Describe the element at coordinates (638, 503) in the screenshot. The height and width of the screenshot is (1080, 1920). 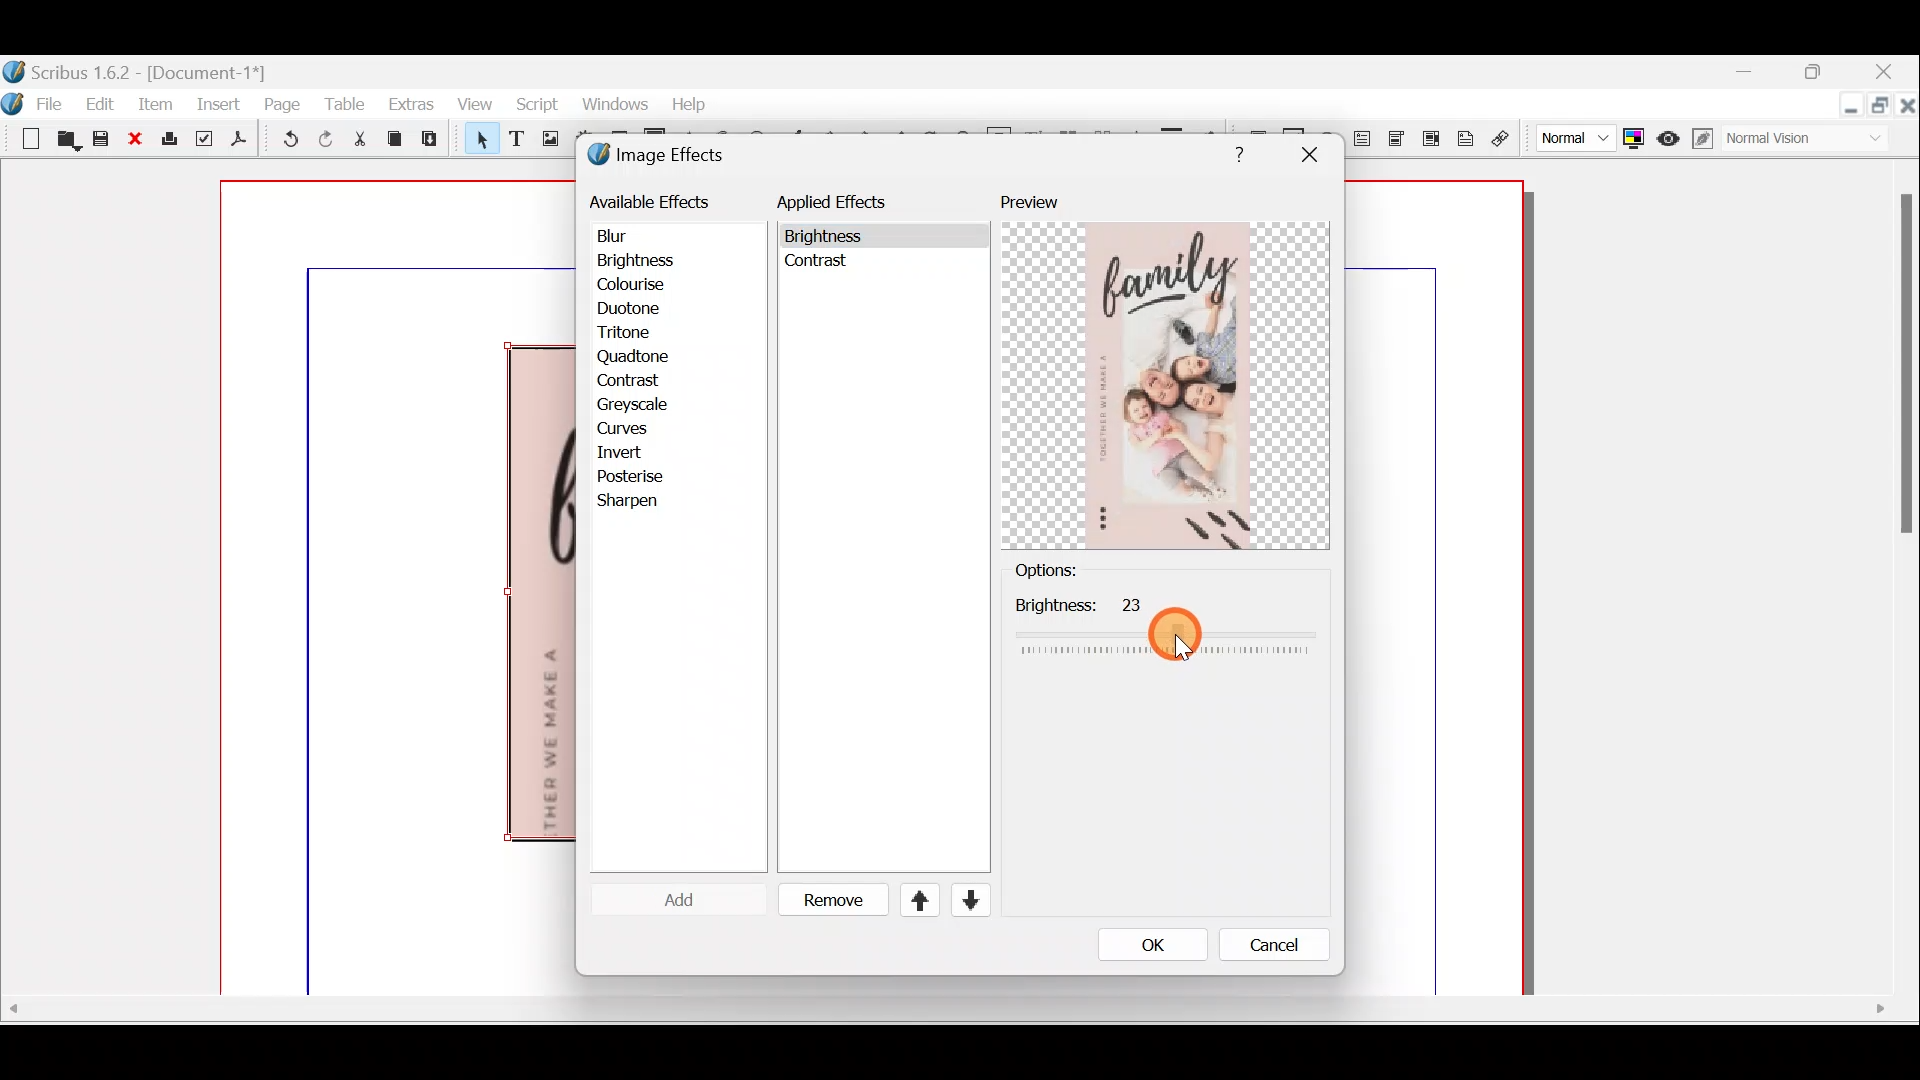
I see `Sharpen` at that location.